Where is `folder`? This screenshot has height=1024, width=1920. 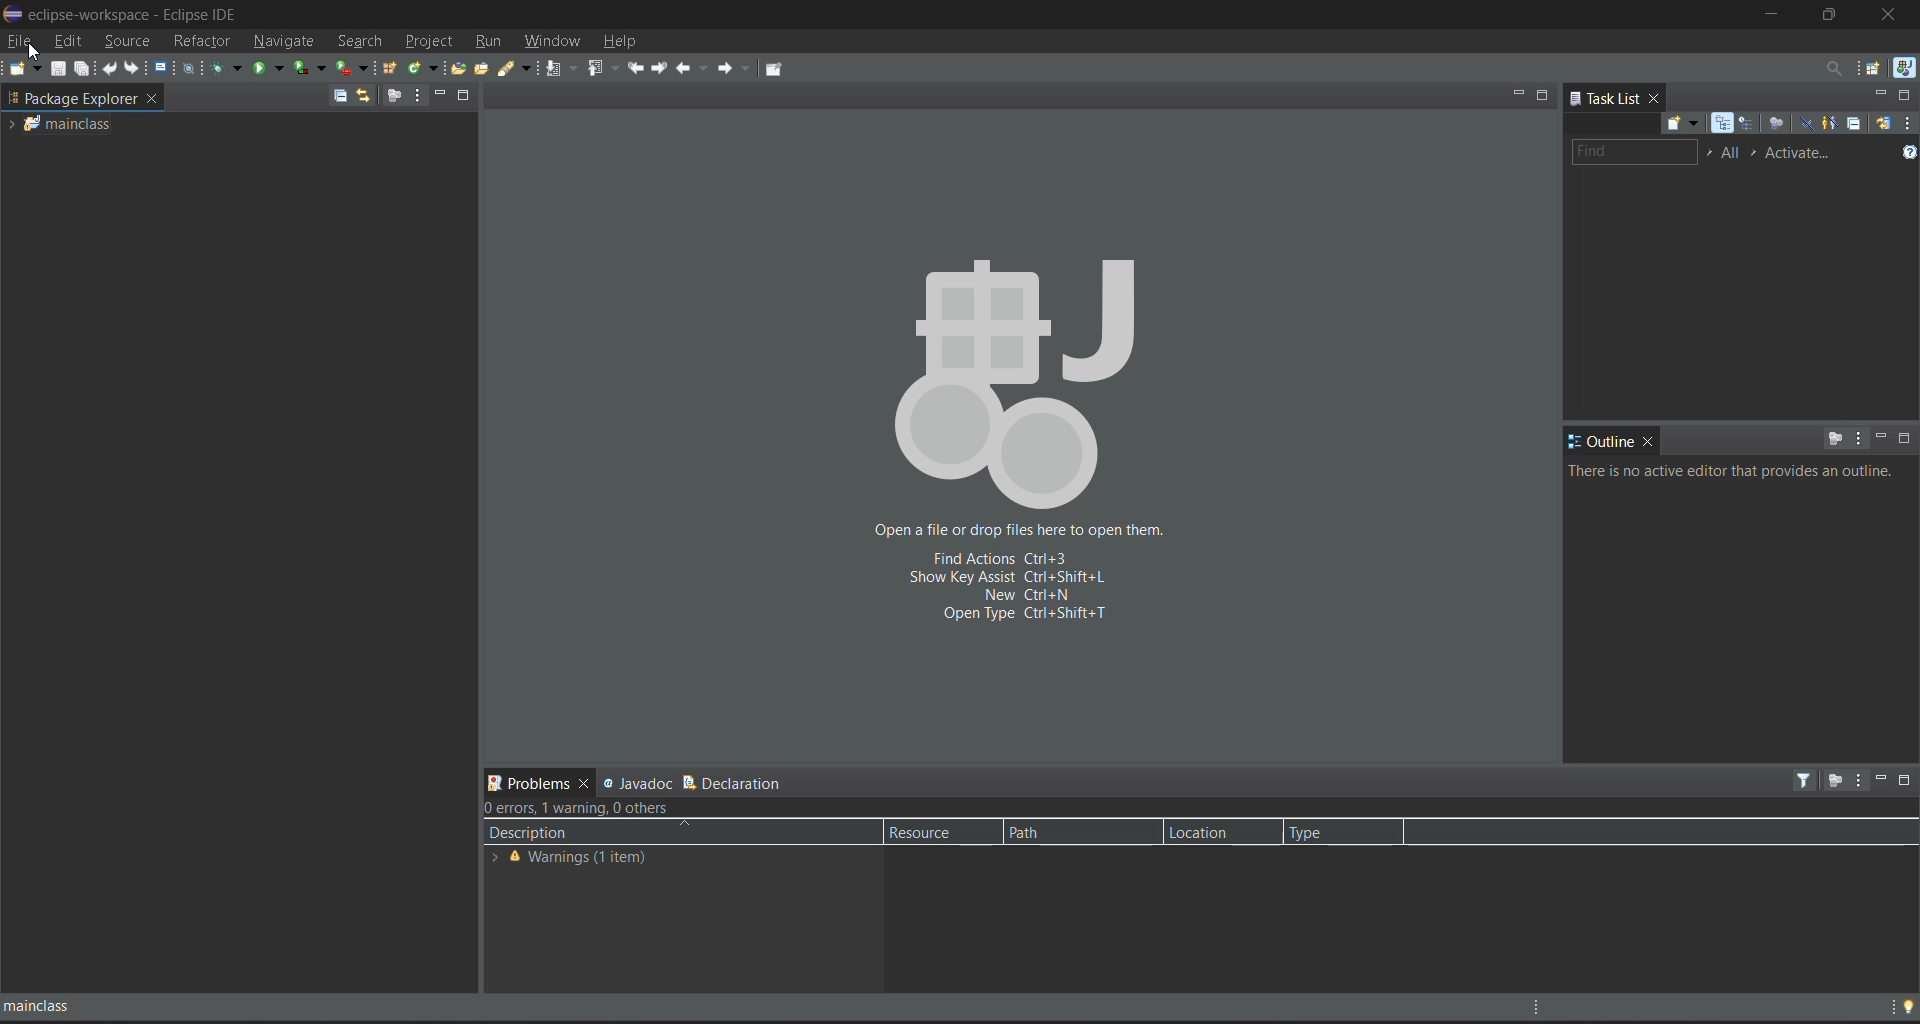
folder is located at coordinates (62, 124).